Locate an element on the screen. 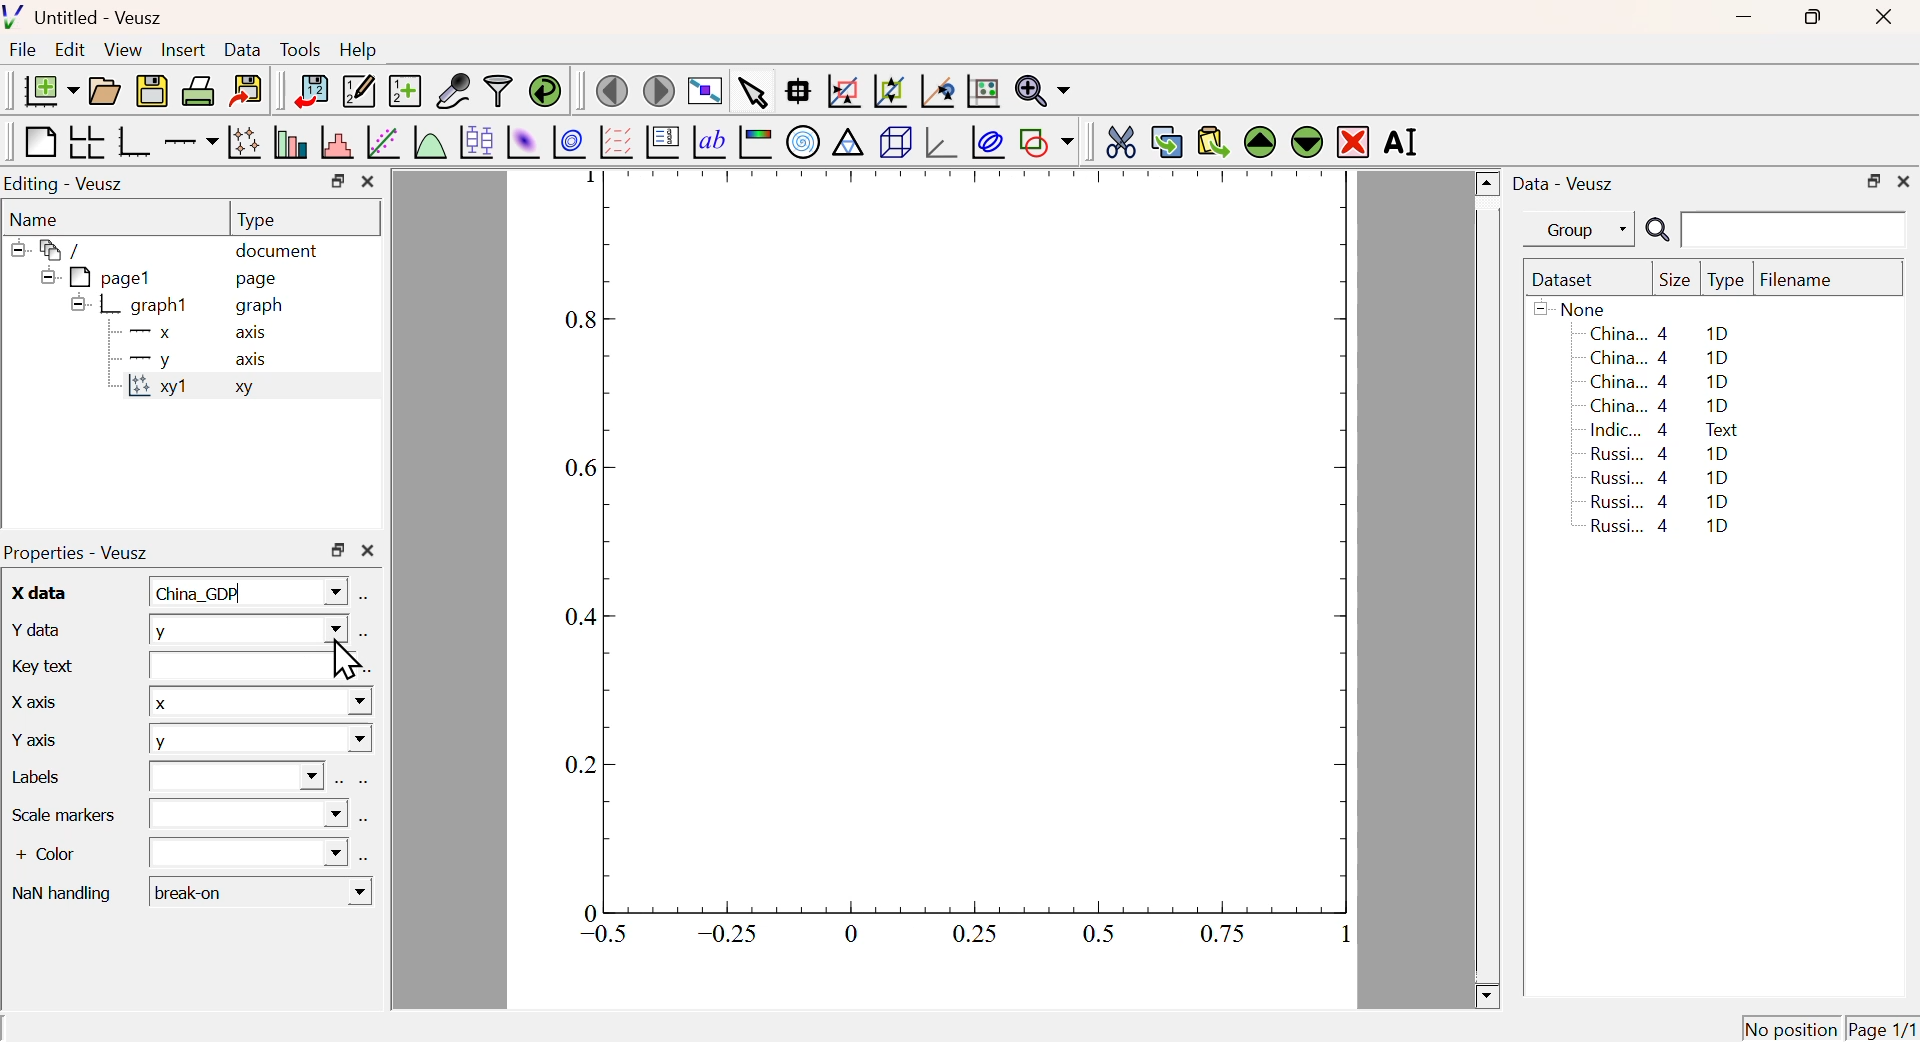  Zoom out graph axis is located at coordinates (889, 89).